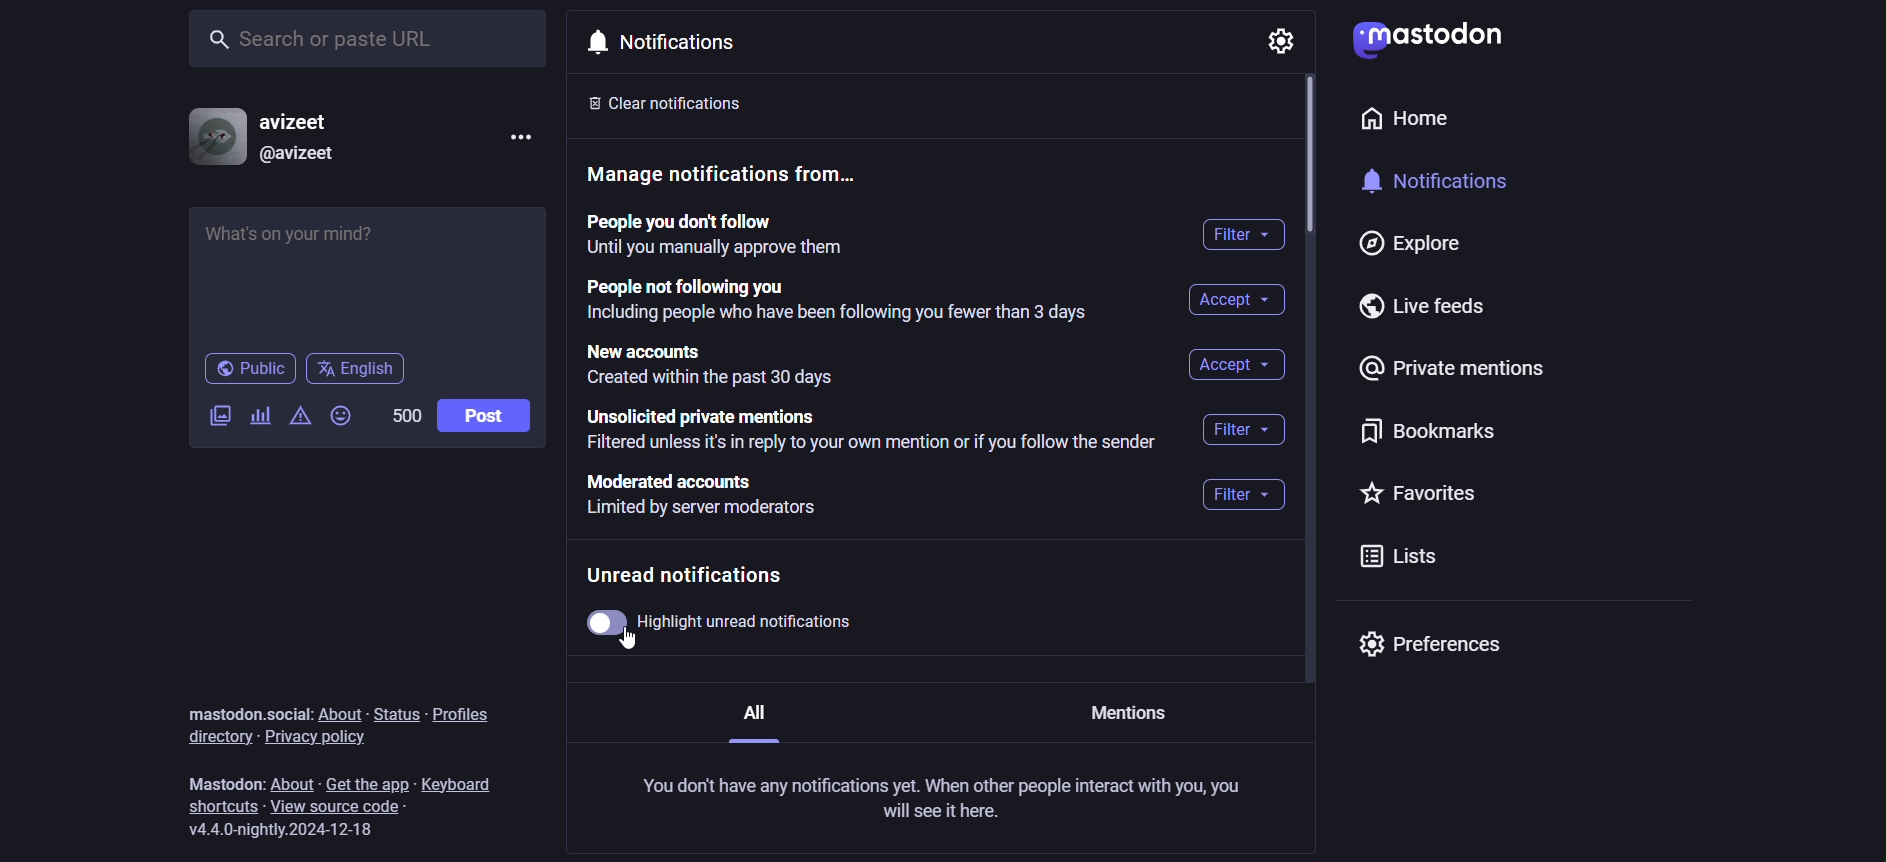 This screenshot has height=862, width=1886. Describe the element at coordinates (307, 120) in the screenshot. I see `username` at that location.